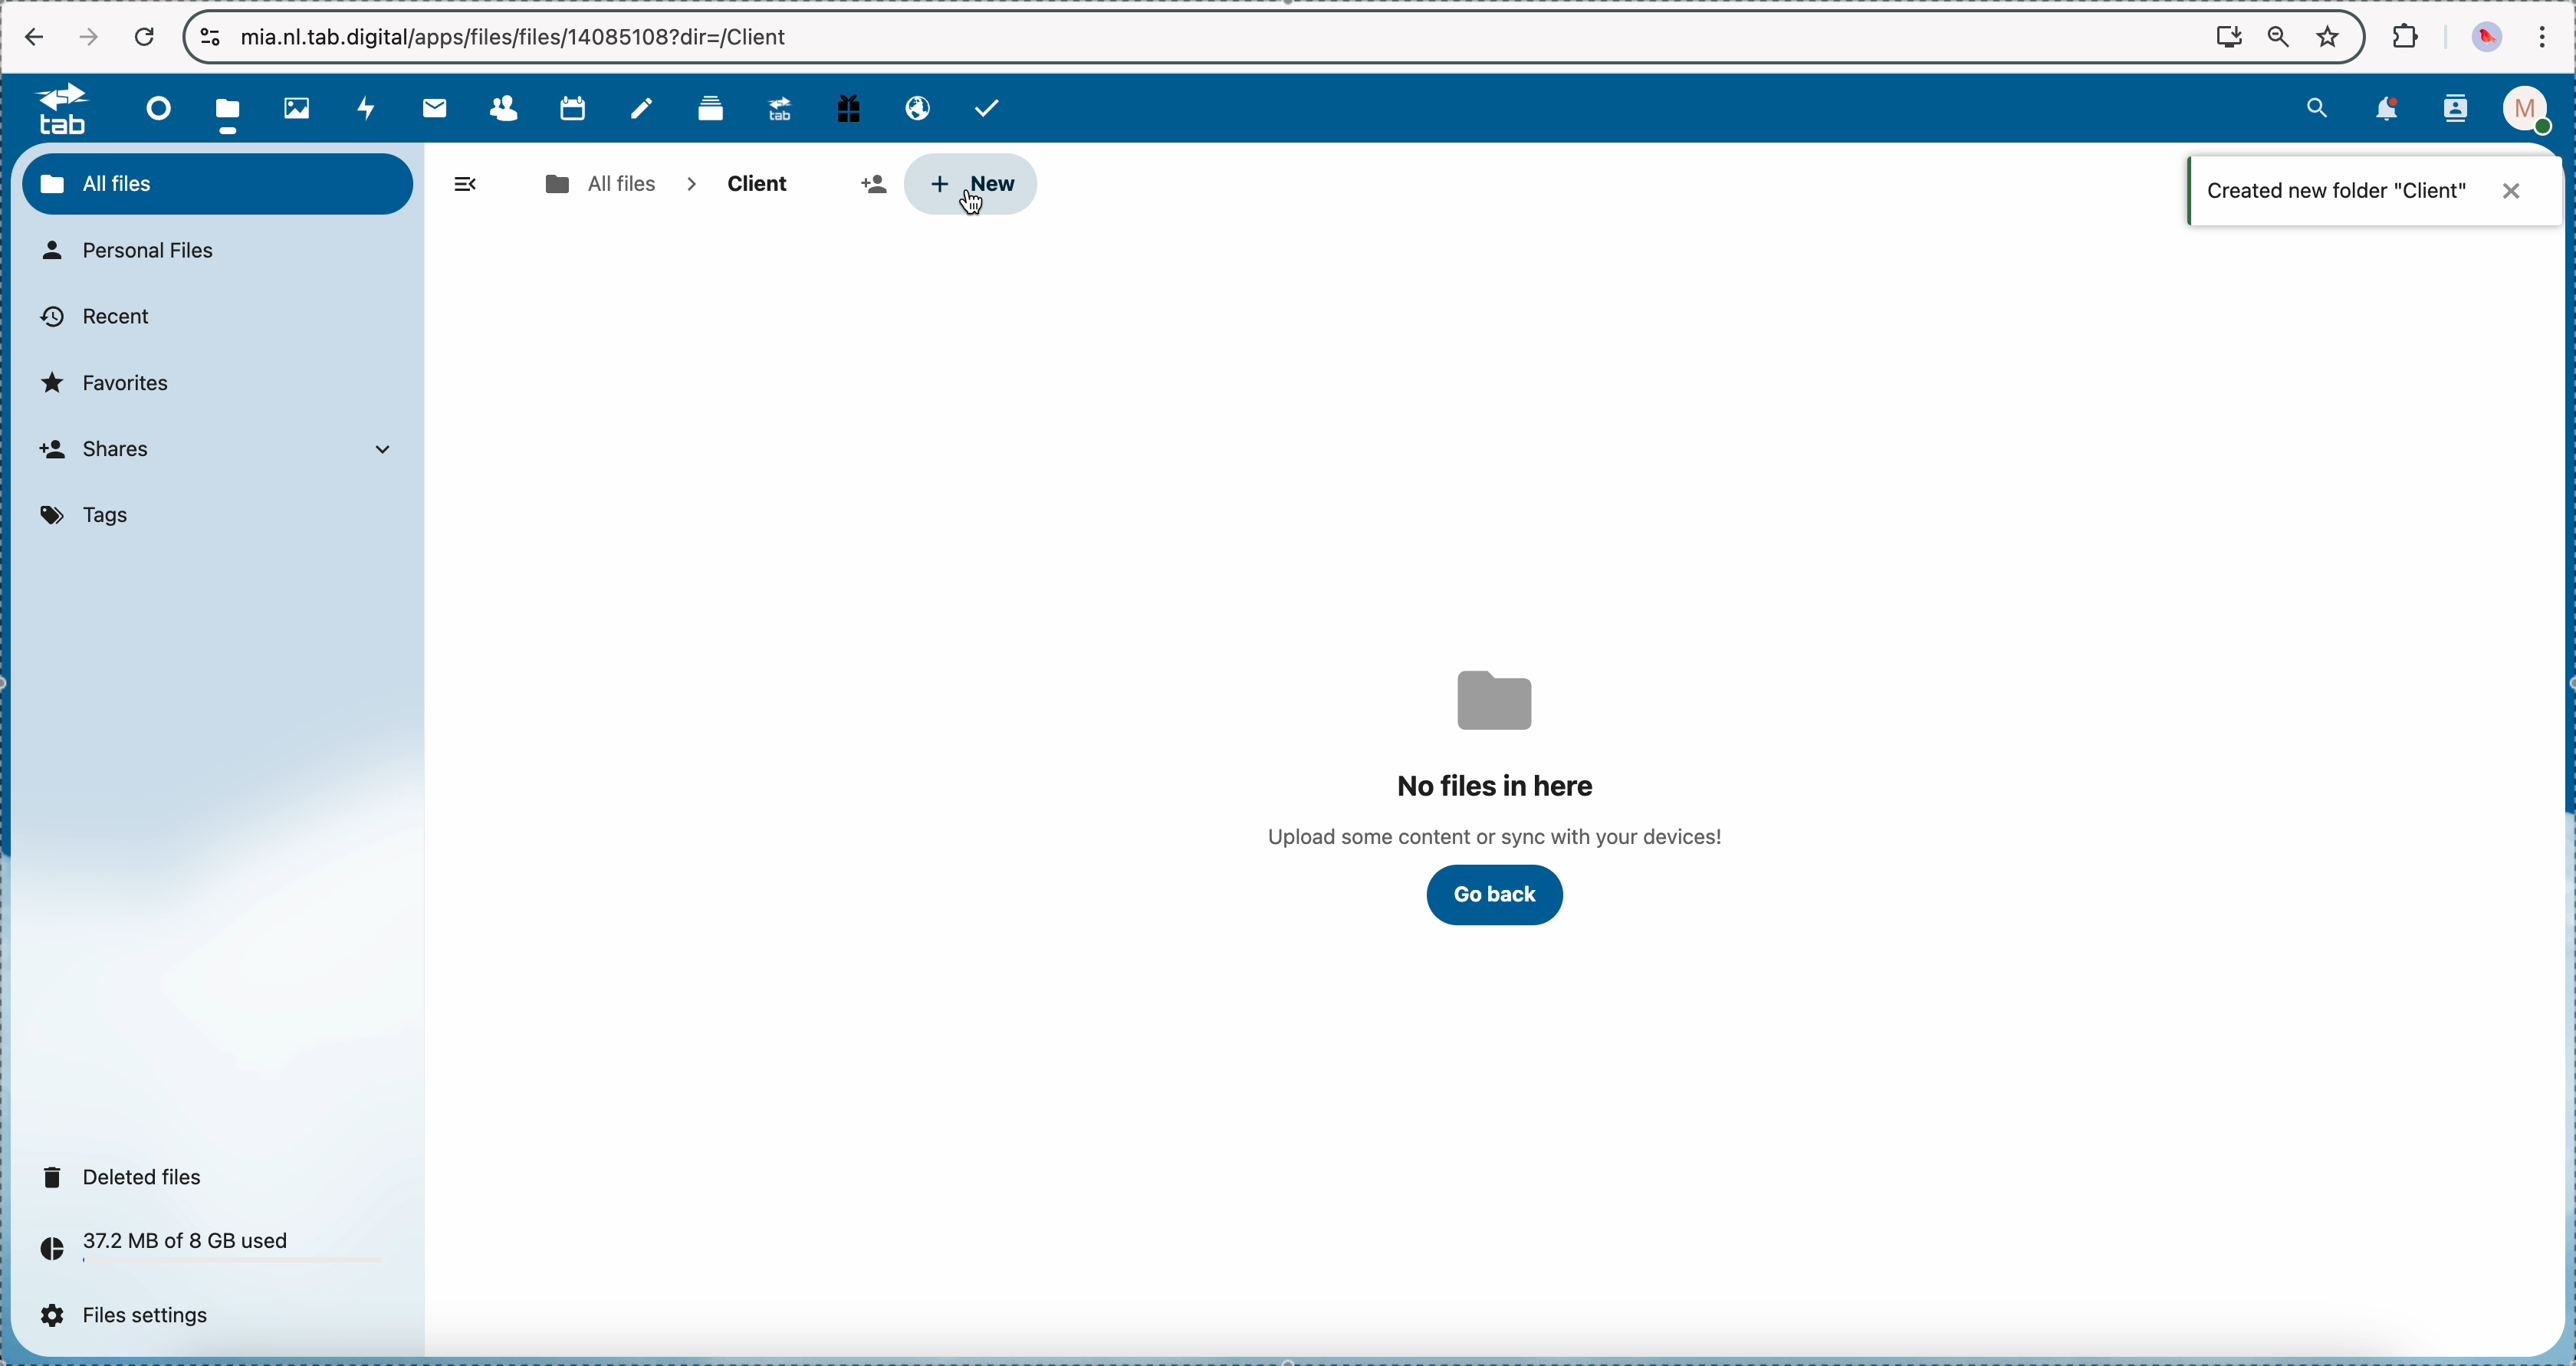 The width and height of the screenshot is (2576, 1366). Describe the element at coordinates (218, 183) in the screenshot. I see `all files` at that location.